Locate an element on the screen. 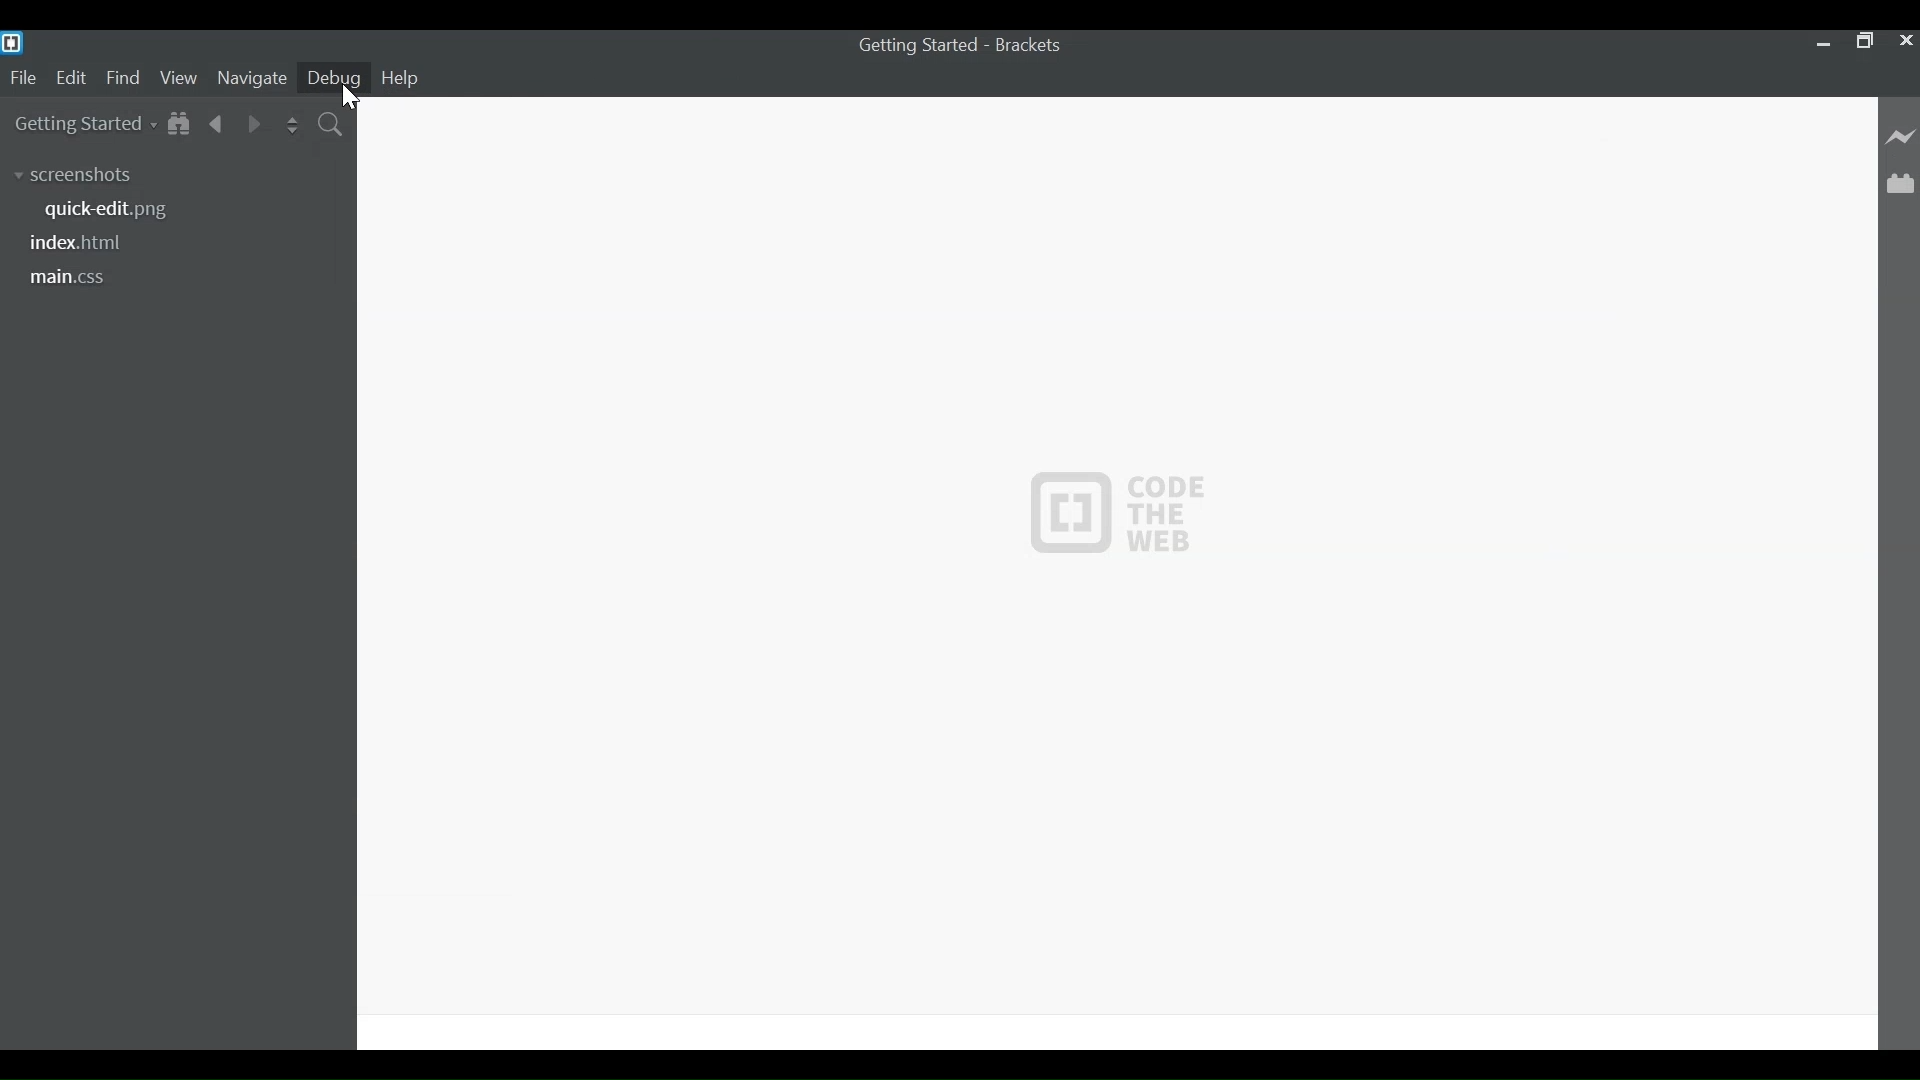  File is located at coordinates (23, 79).